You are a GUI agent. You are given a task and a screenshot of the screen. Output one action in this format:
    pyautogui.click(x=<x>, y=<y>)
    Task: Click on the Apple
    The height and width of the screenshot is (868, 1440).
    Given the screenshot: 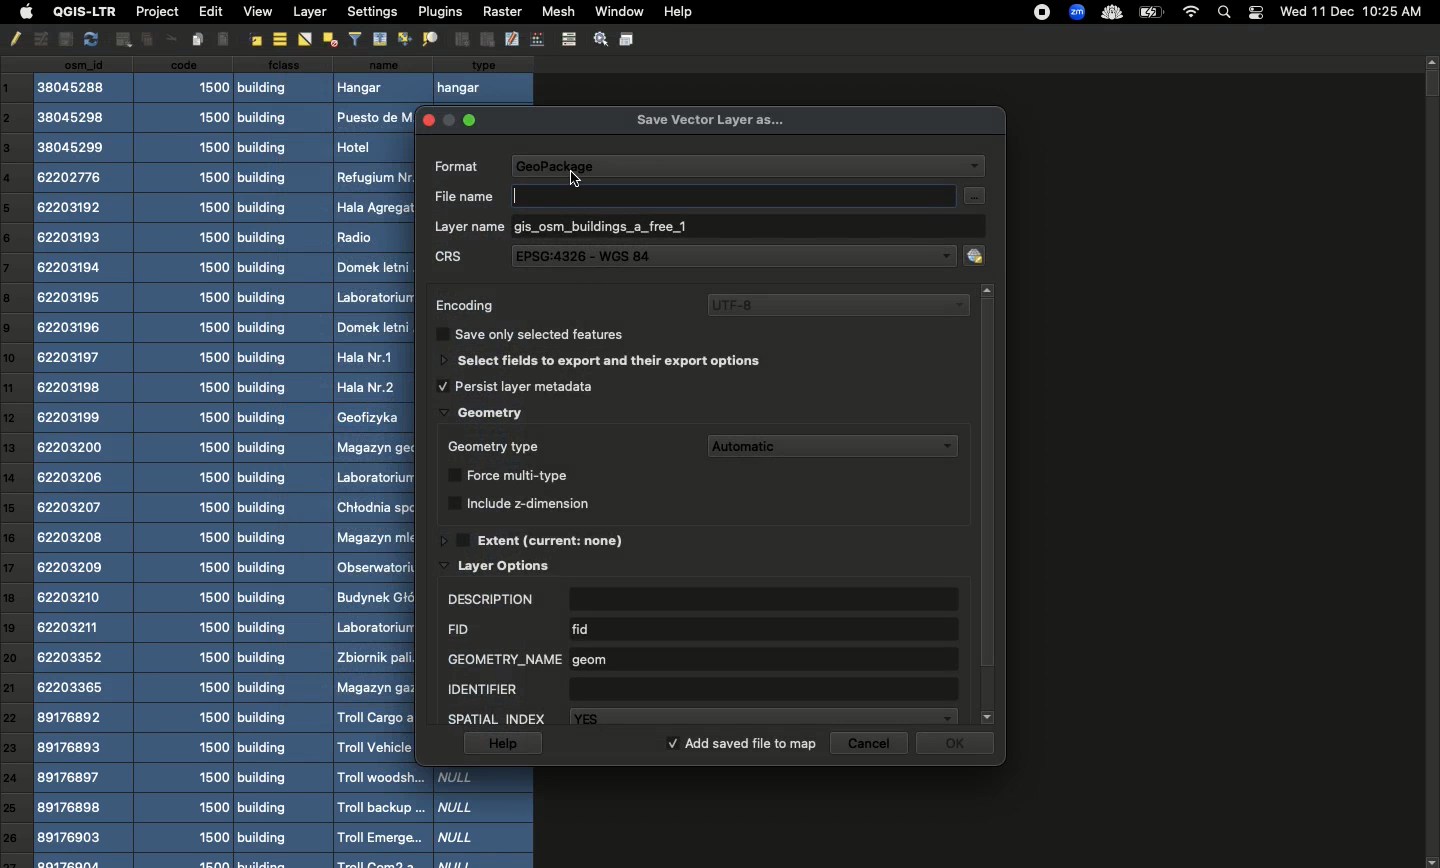 What is the action you would take?
    pyautogui.click(x=23, y=13)
    